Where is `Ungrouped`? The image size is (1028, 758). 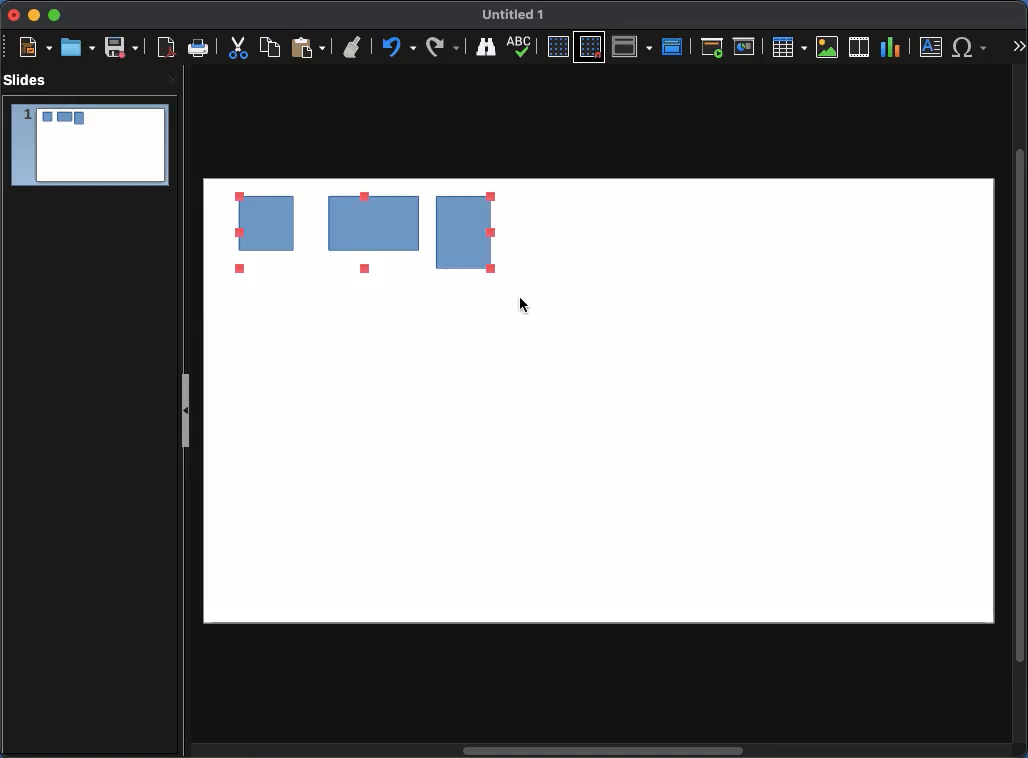
Ungrouped is located at coordinates (362, 229).